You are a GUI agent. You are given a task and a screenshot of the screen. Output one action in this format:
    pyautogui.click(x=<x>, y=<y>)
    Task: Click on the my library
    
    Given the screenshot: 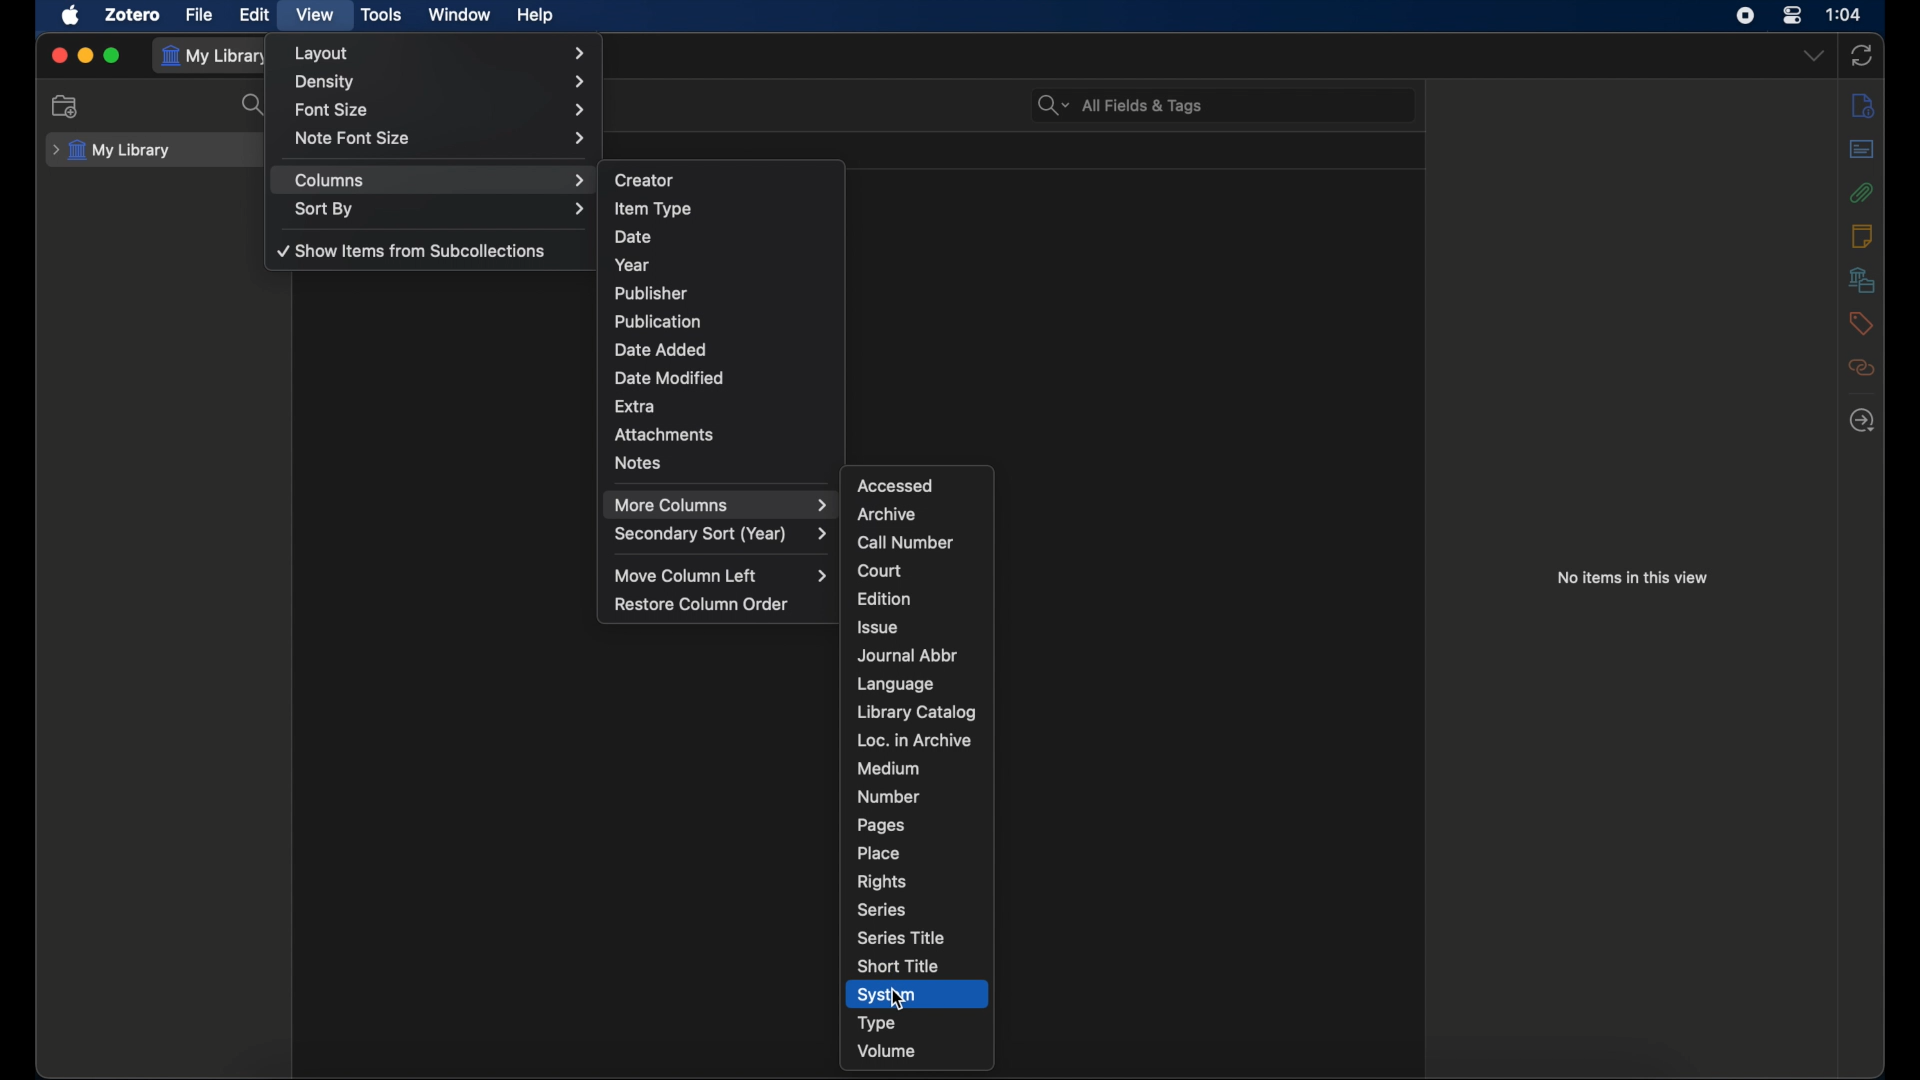 What is the action you would take?
    pyautogui.click(x=218, y=56)
    